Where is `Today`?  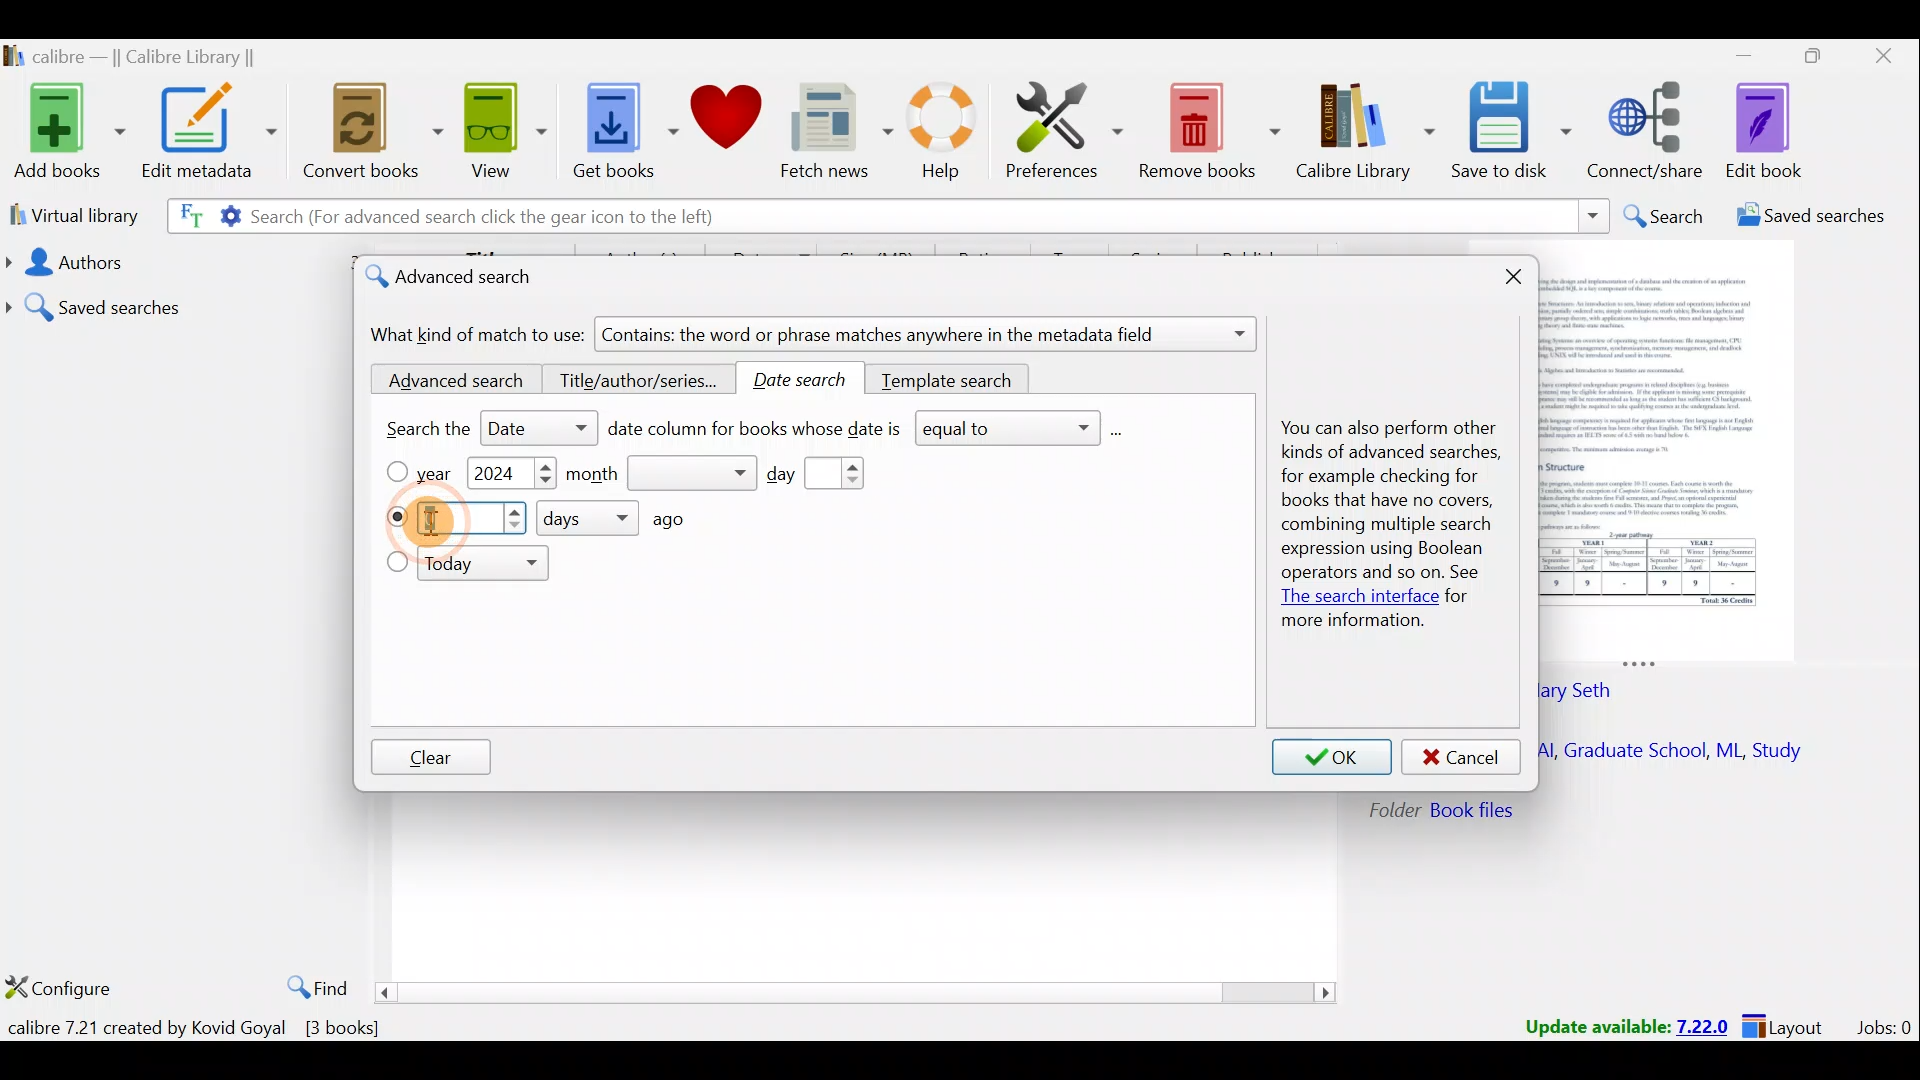 Today is located at coordinates (487, 566).